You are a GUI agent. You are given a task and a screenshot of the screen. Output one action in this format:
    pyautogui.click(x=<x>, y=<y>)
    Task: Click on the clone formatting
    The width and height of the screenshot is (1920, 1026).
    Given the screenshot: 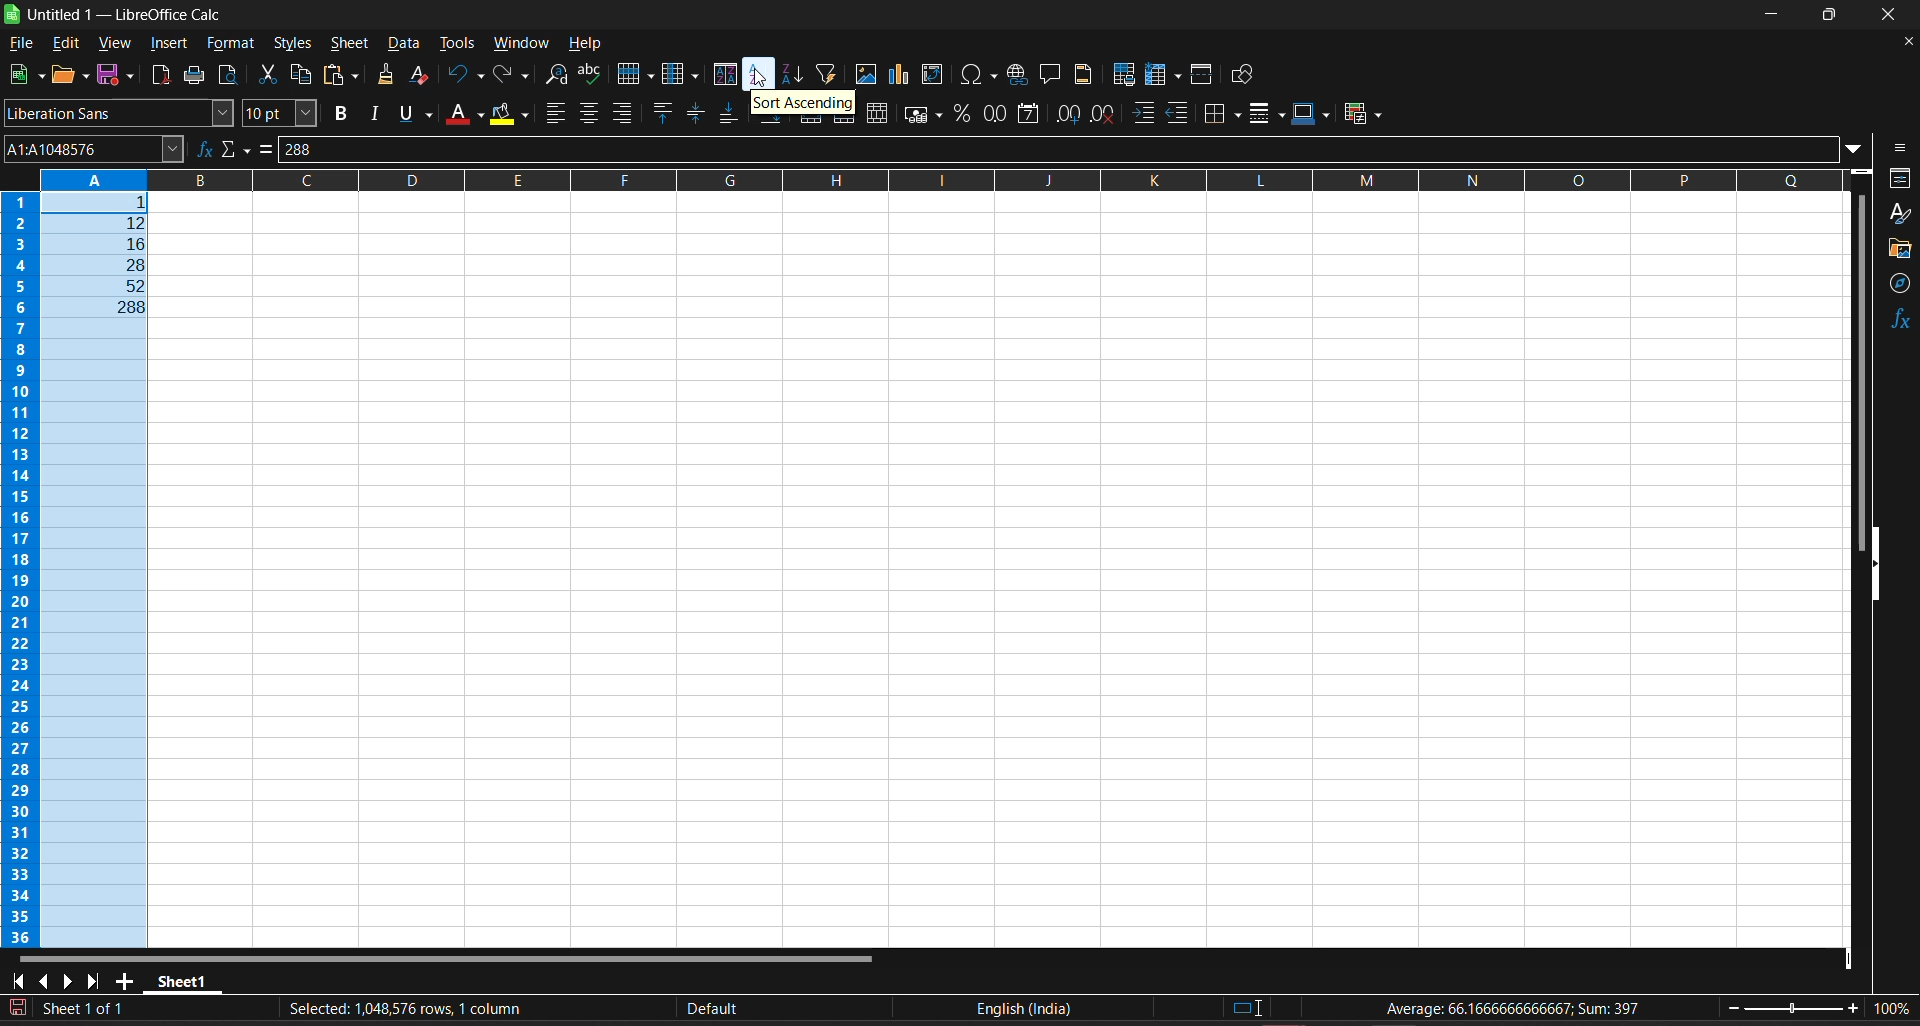 What is the action you would take?
    pyautogui.click(x=382, y=75)
    